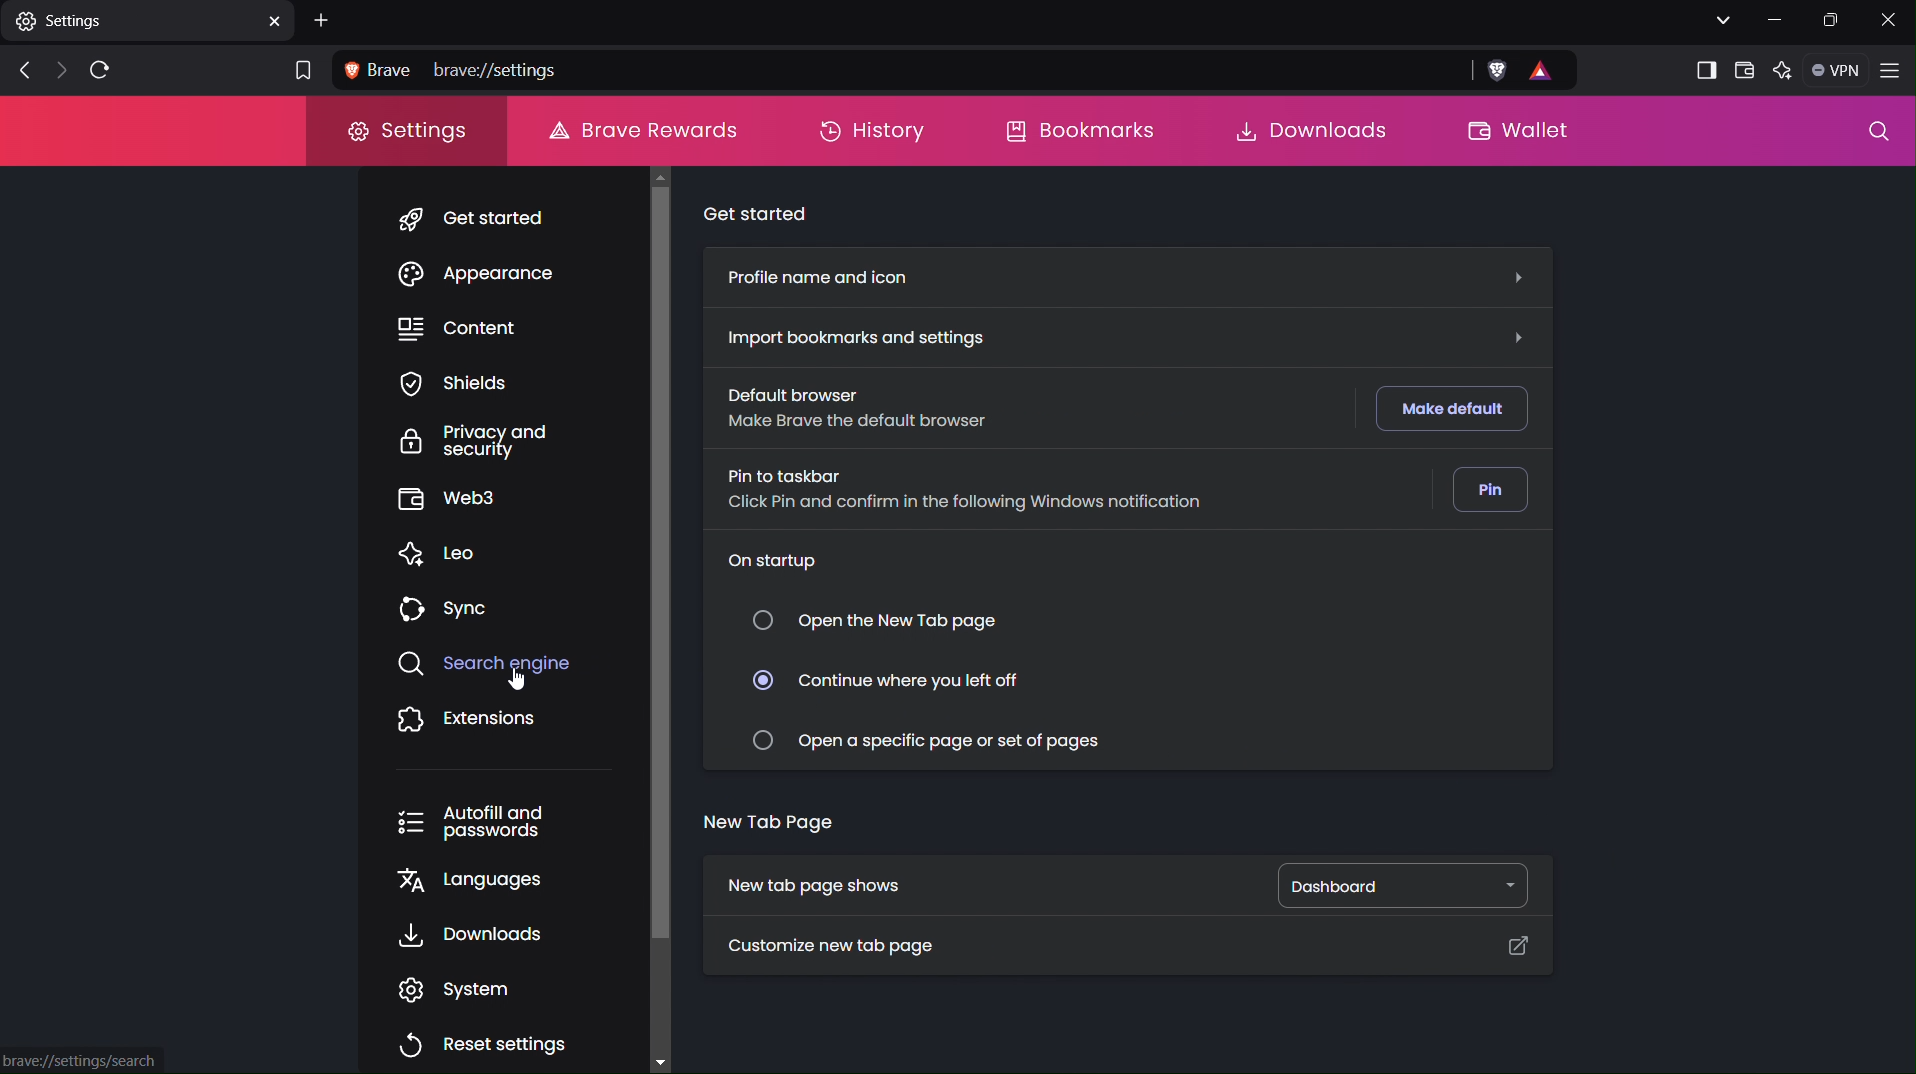  Describe the element at coordinates (448, 551) in the screenshot. I see `Leo` at that location.